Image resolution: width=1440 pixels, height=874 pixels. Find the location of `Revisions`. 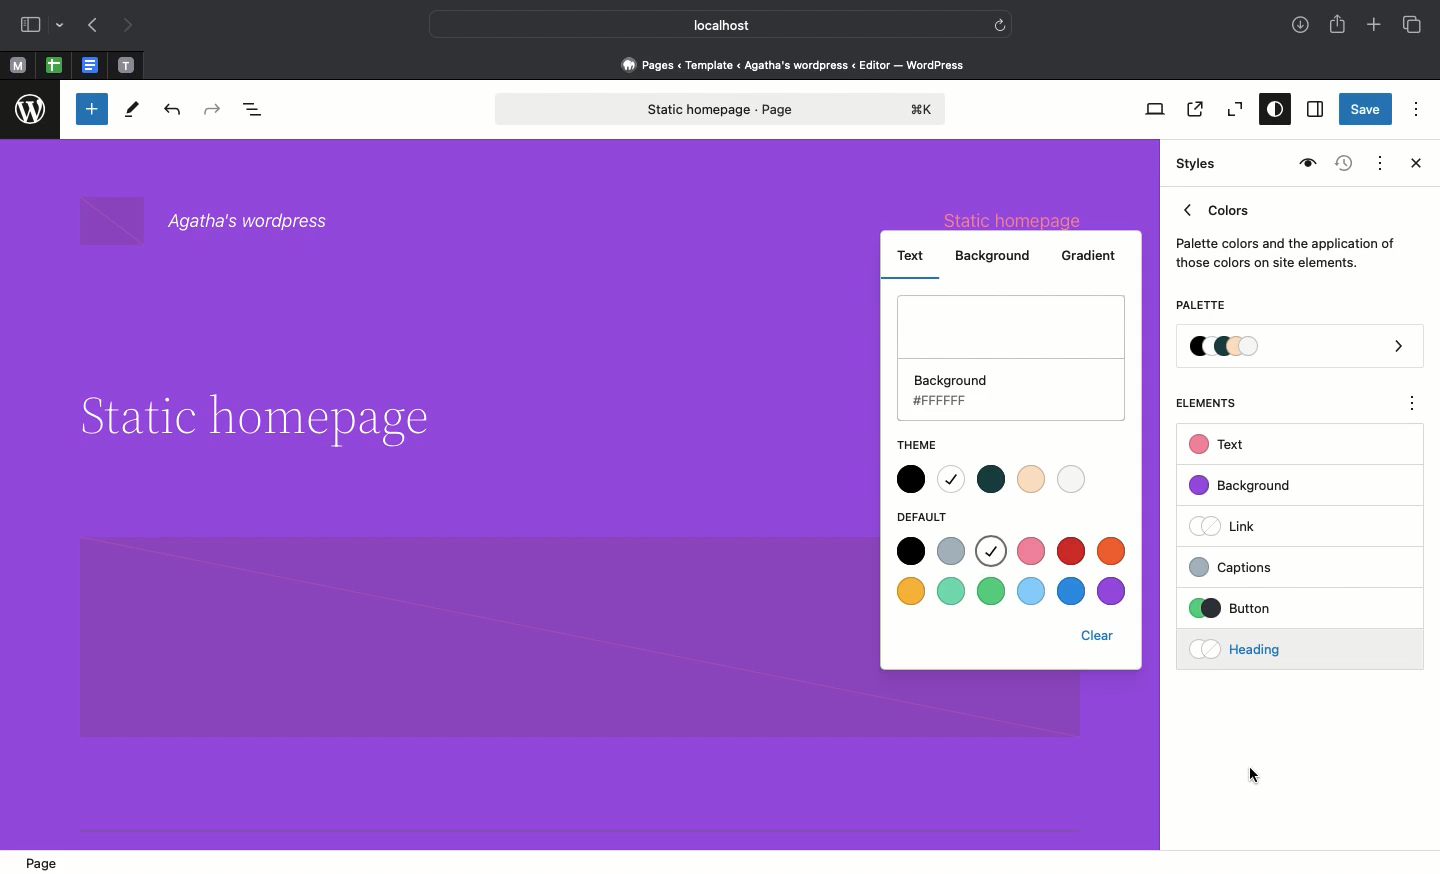

Revisions is located at coordinates (1341, 165).